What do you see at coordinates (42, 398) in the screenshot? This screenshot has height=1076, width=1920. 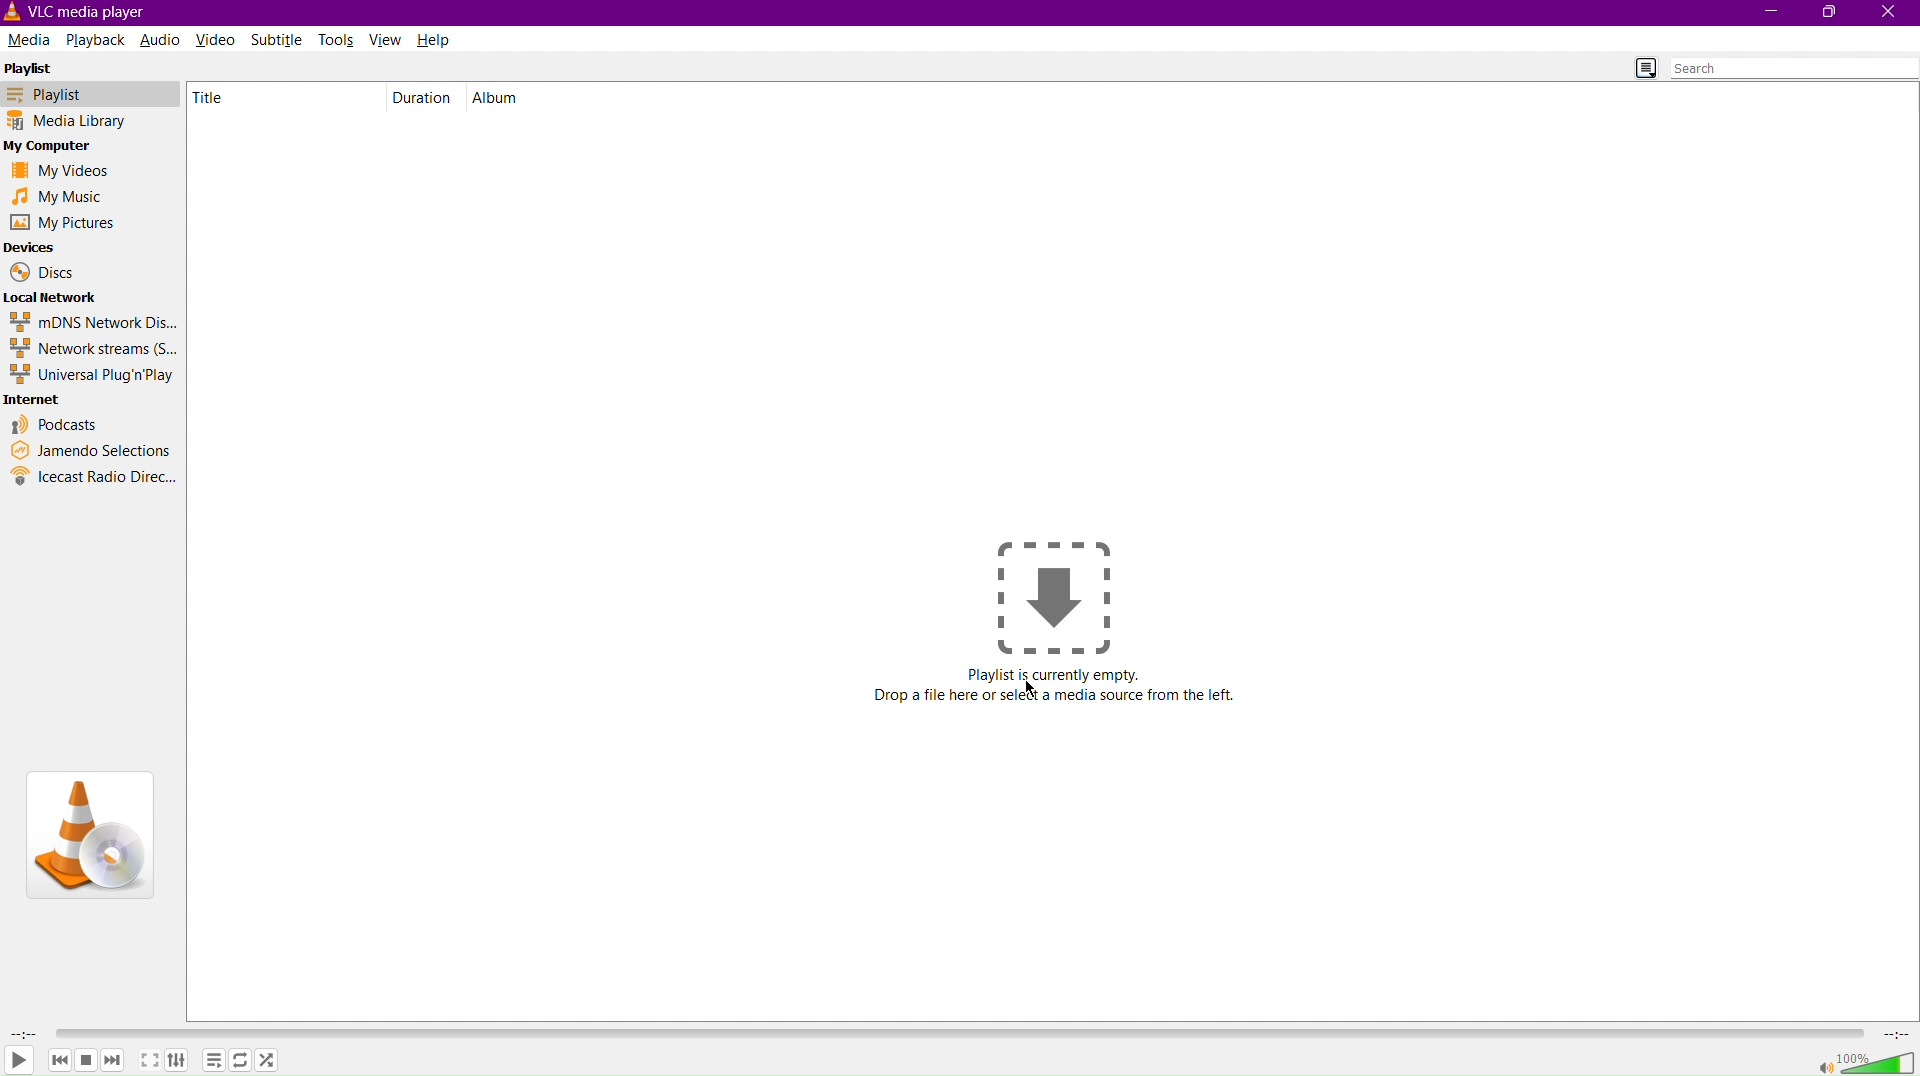 I see `Internet` at bounding box center [42, 398].